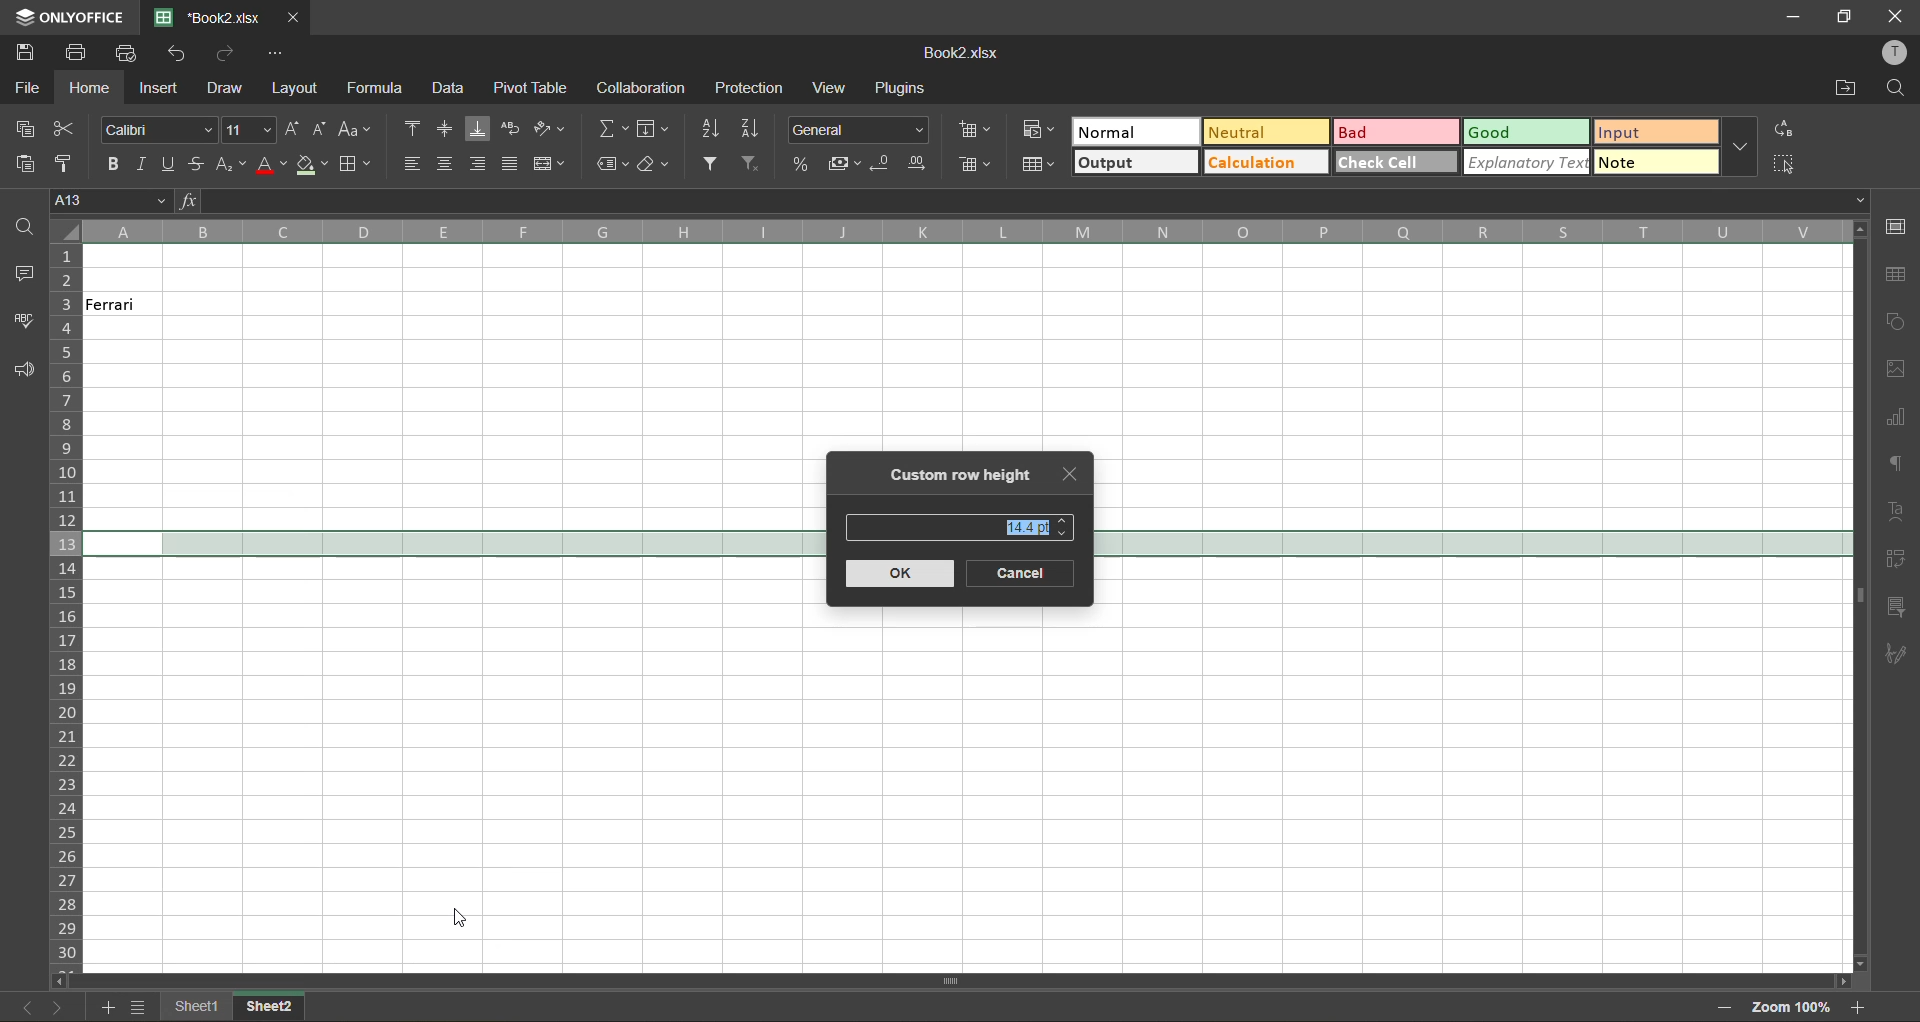 This screenshot has height=1022, width=1920. Describe the element at coordinates (1794, 1007) in the screenshot. I see `zoom factor` at that location.